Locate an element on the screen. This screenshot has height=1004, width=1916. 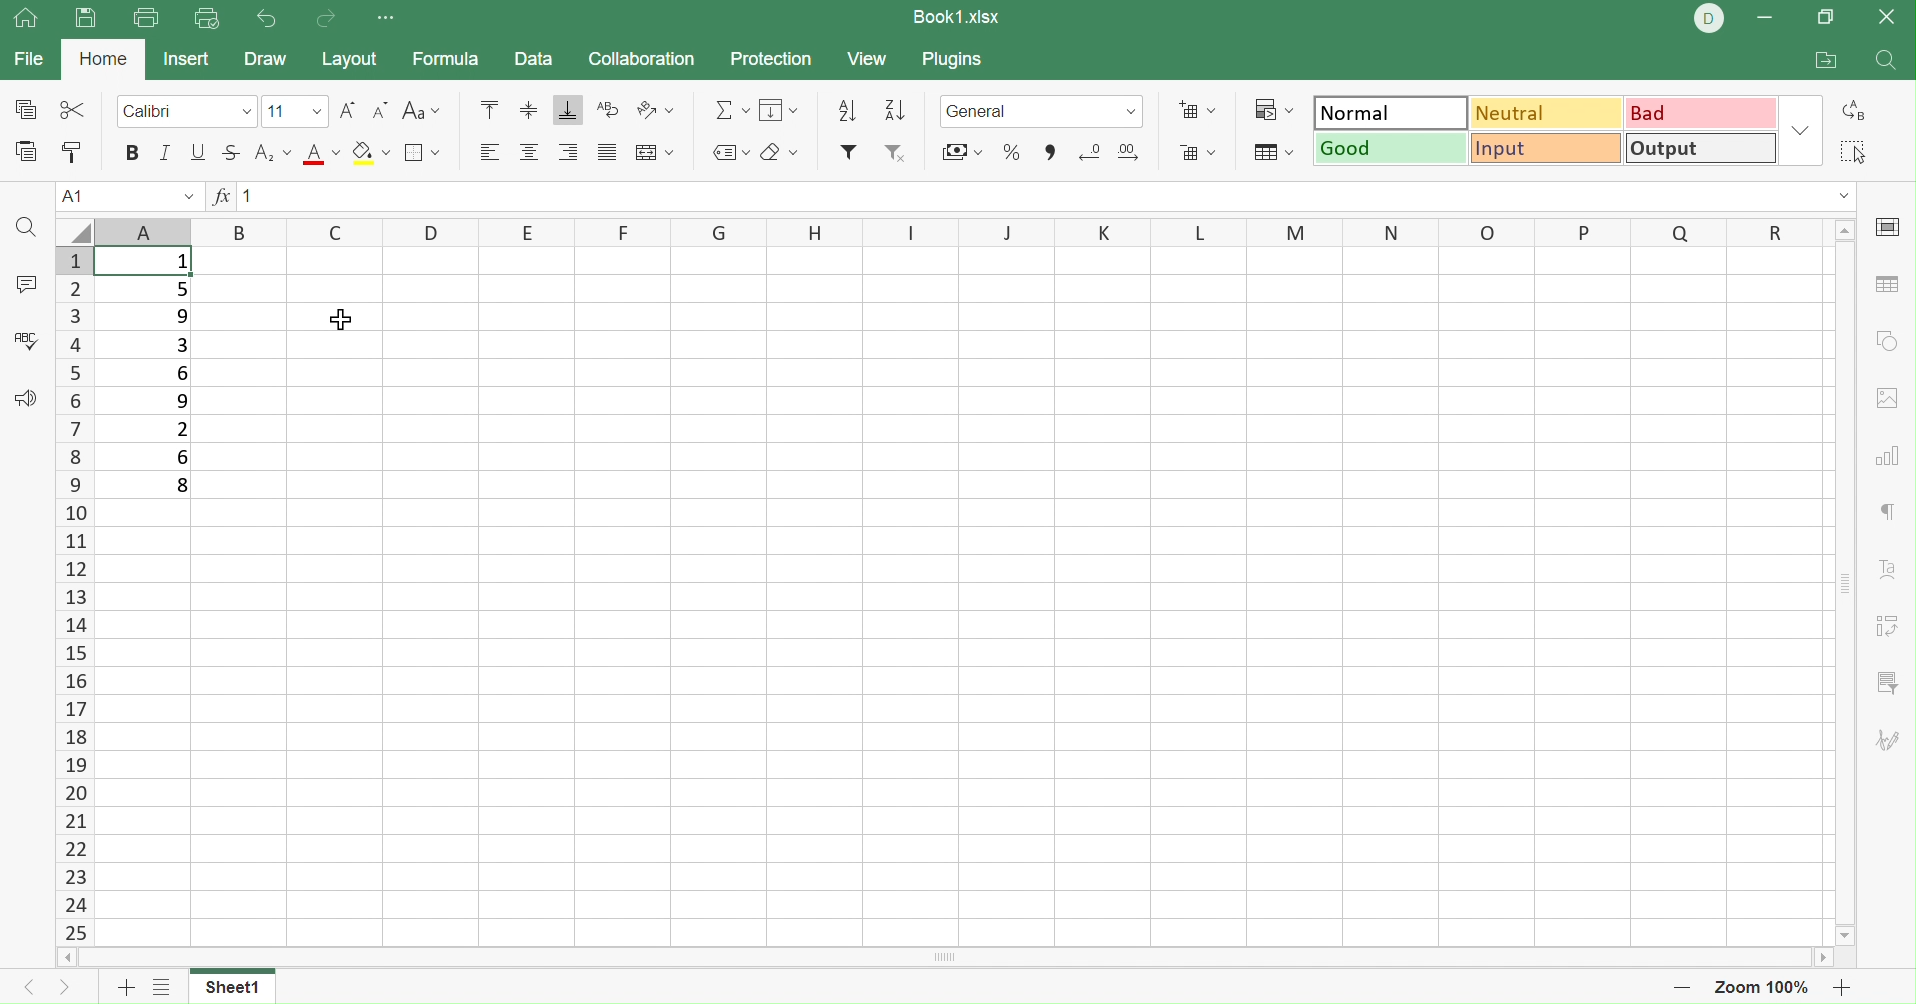
Add sheet is located at coordinates (123, 988).